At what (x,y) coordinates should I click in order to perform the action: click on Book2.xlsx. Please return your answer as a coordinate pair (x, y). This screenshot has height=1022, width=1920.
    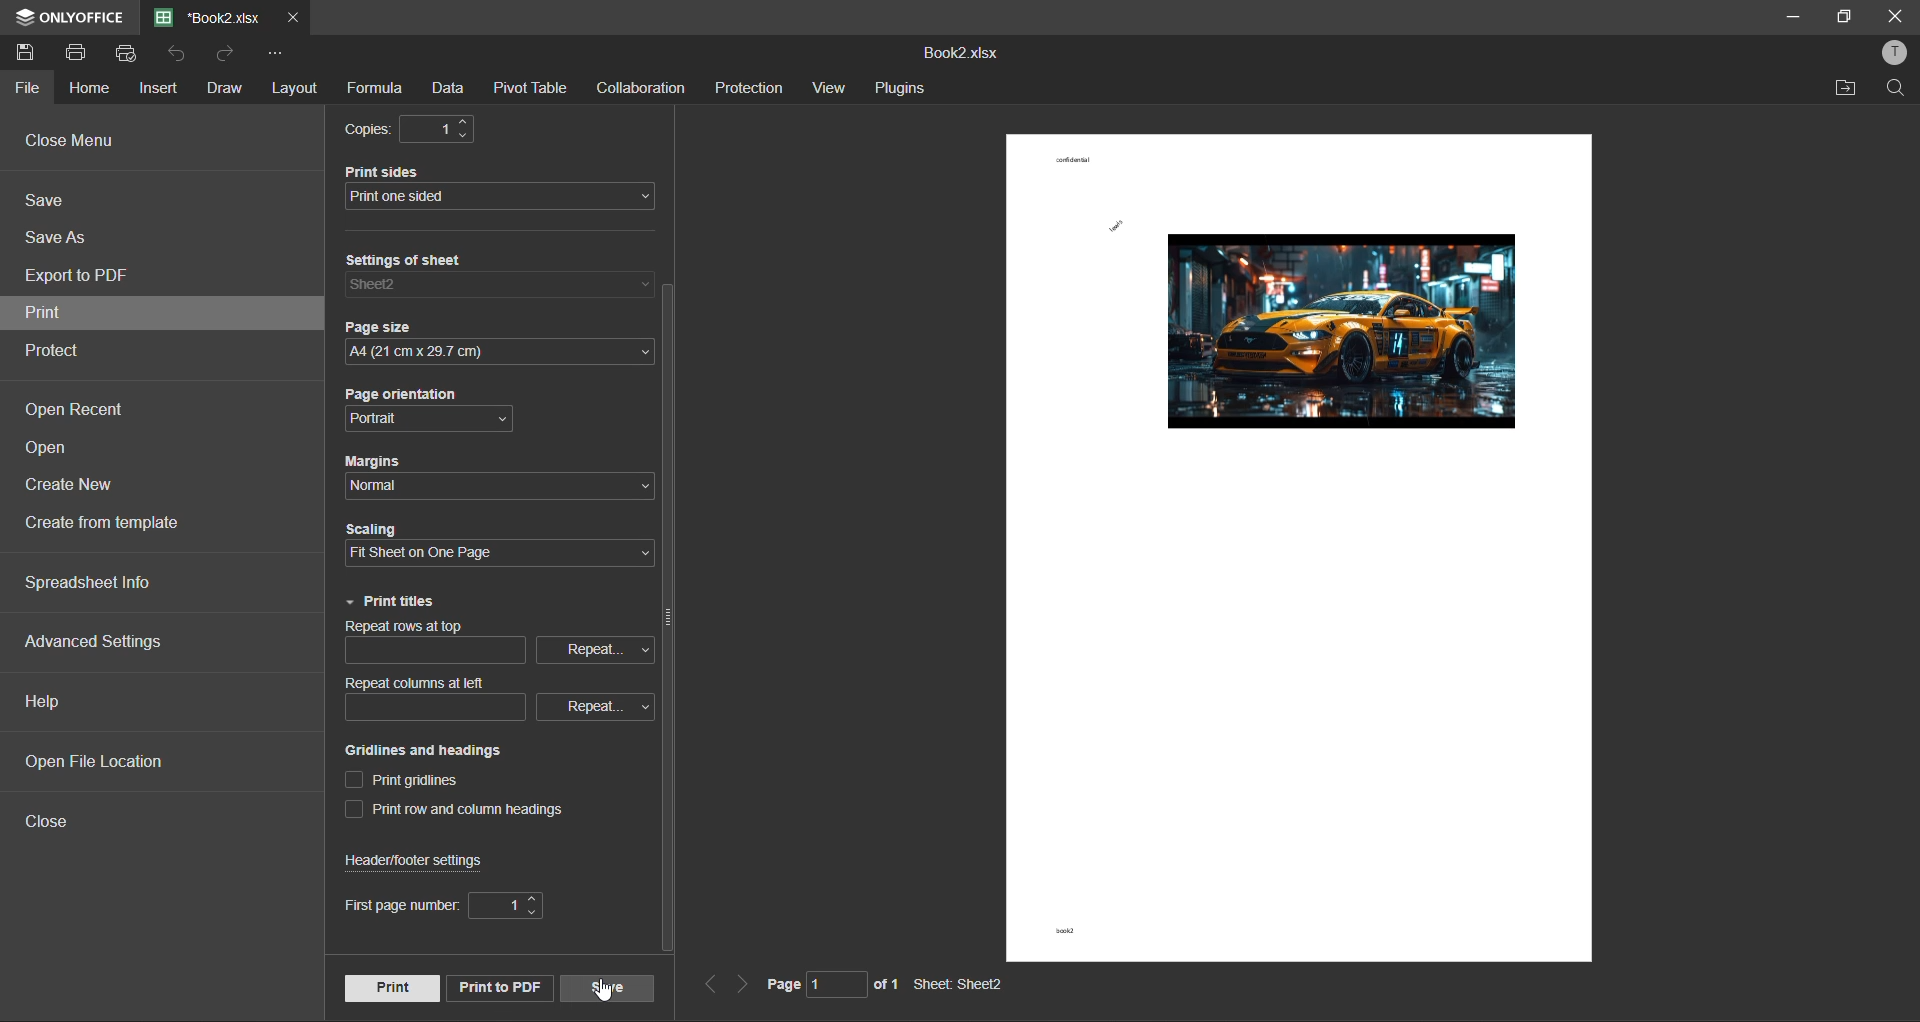
    Looking at the image, I should click on (959, 57).